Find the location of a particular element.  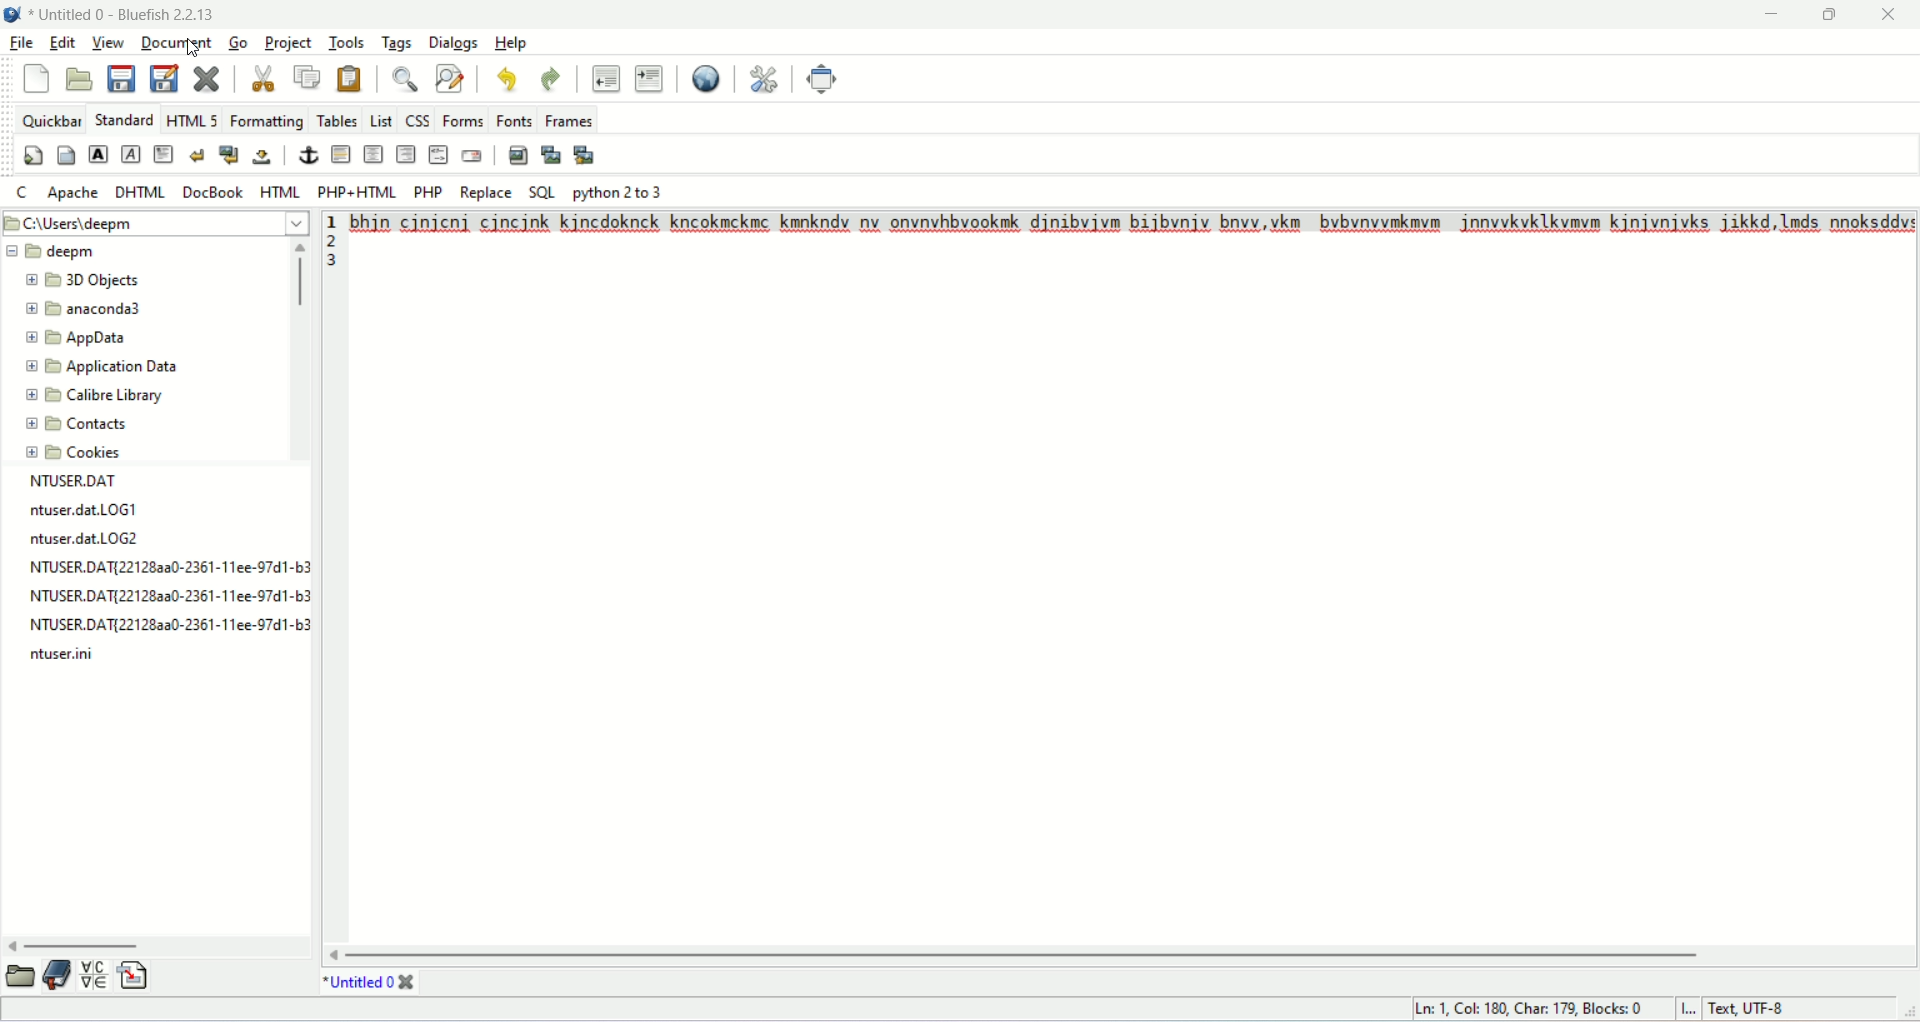

strong is located at coordinates (101, 155).